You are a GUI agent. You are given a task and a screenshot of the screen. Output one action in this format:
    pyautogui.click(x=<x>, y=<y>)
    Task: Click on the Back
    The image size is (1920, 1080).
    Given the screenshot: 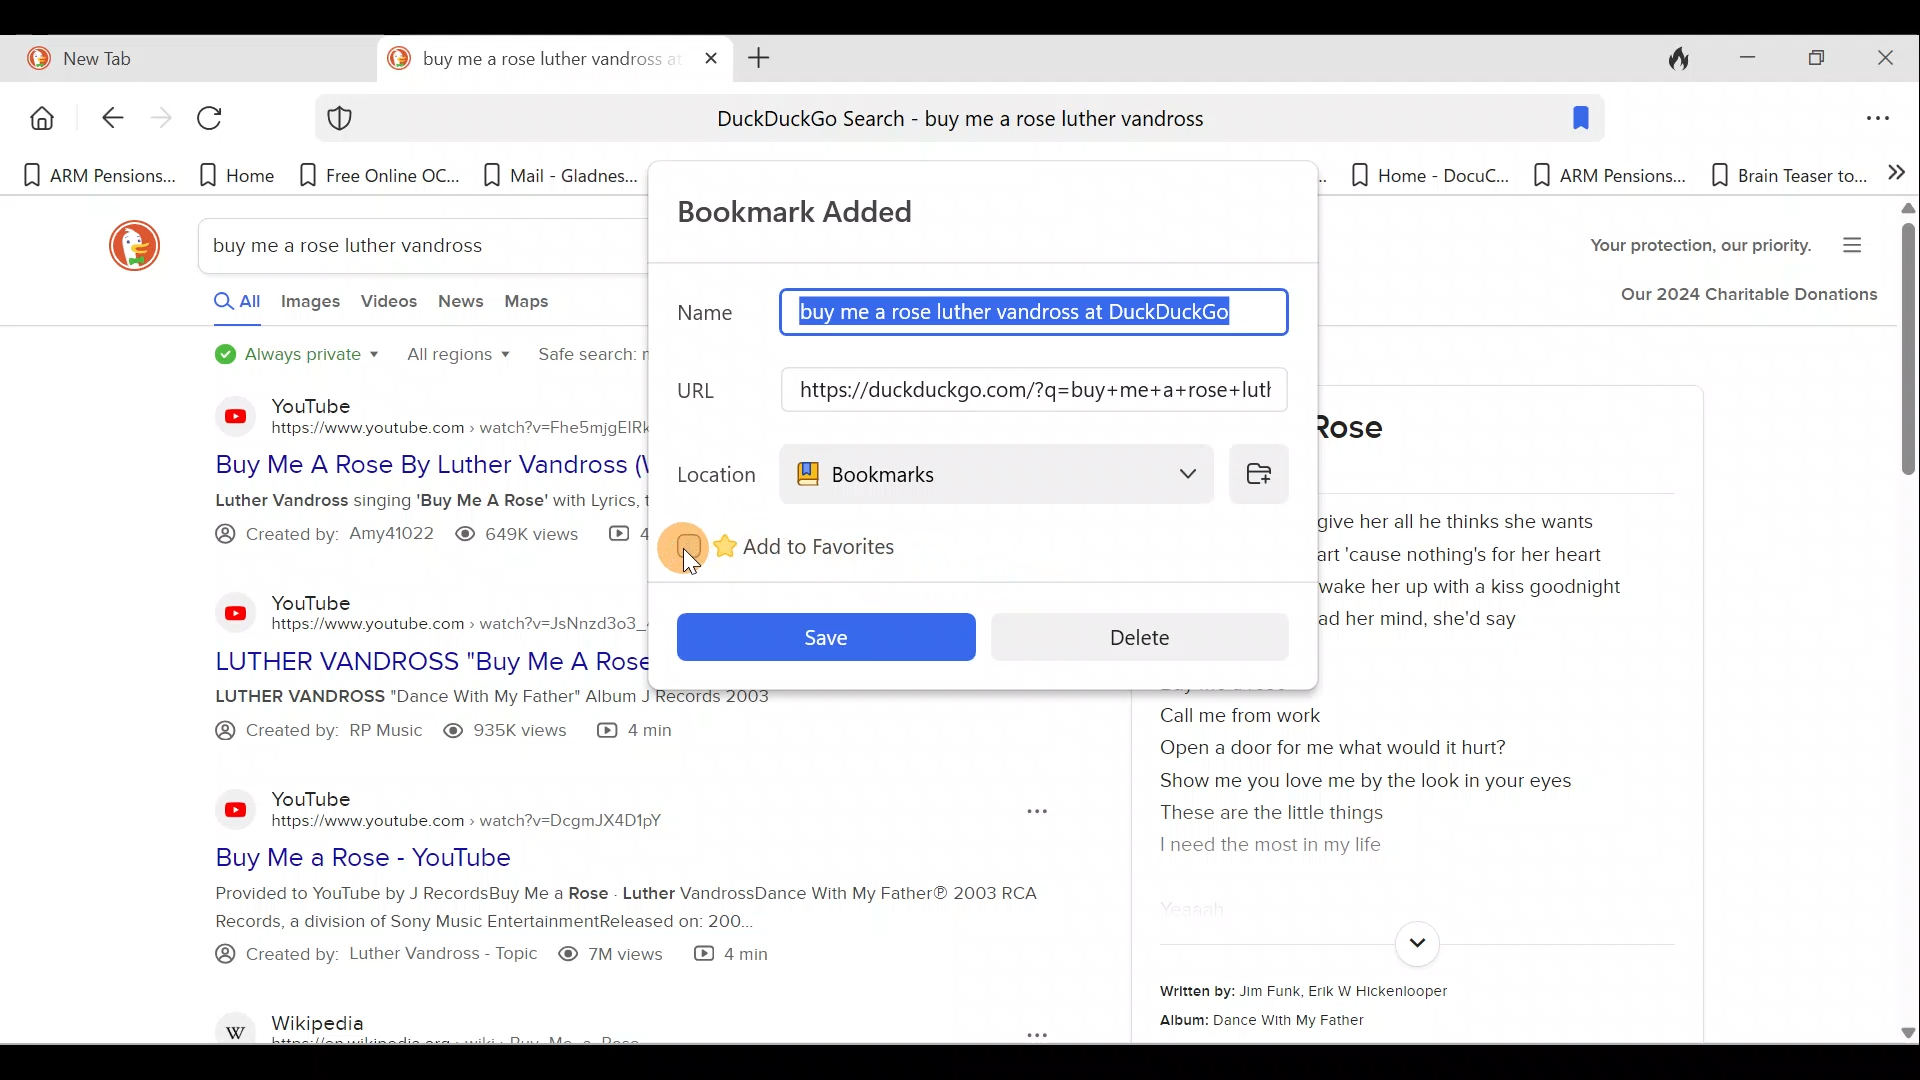 What is the action you would take?
    pyautogui.click(x=101, y=120)
    